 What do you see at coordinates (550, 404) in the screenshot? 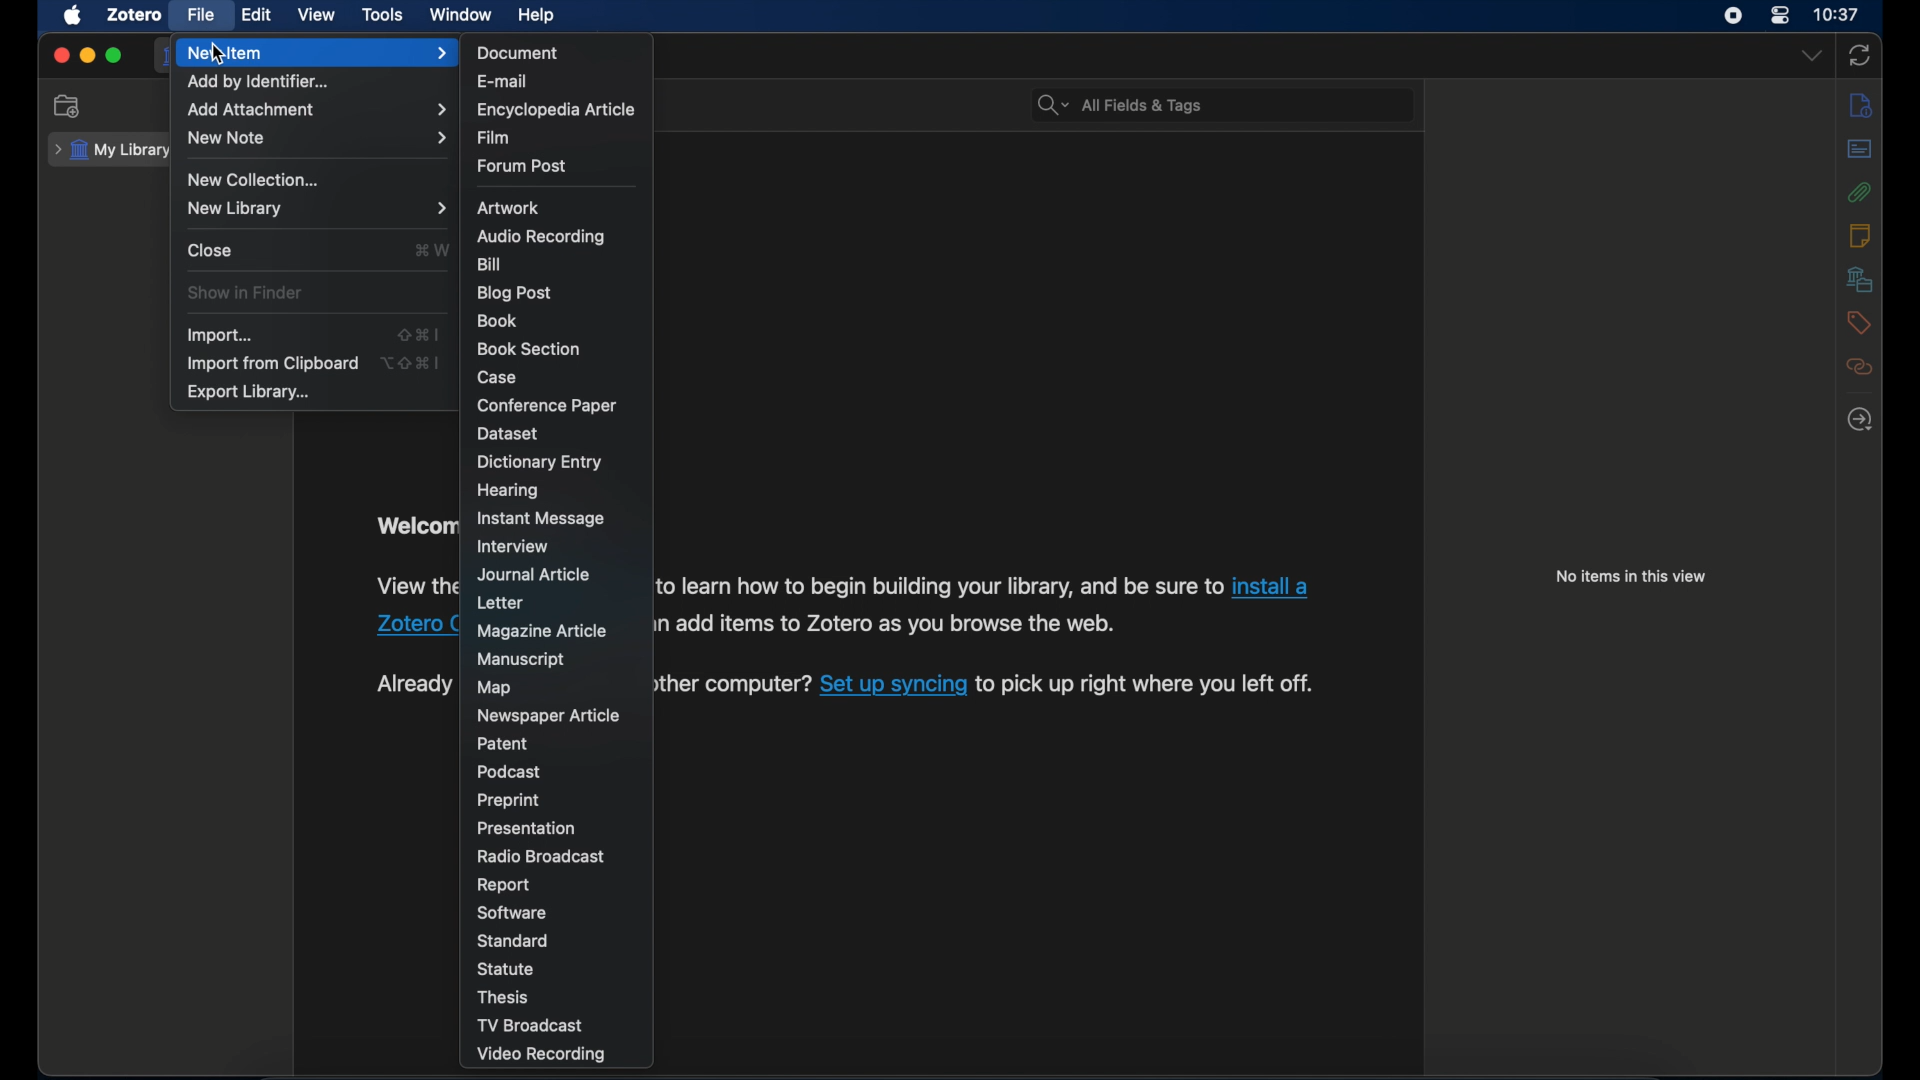
I see `conference paper` at bounding box center [550, 404].